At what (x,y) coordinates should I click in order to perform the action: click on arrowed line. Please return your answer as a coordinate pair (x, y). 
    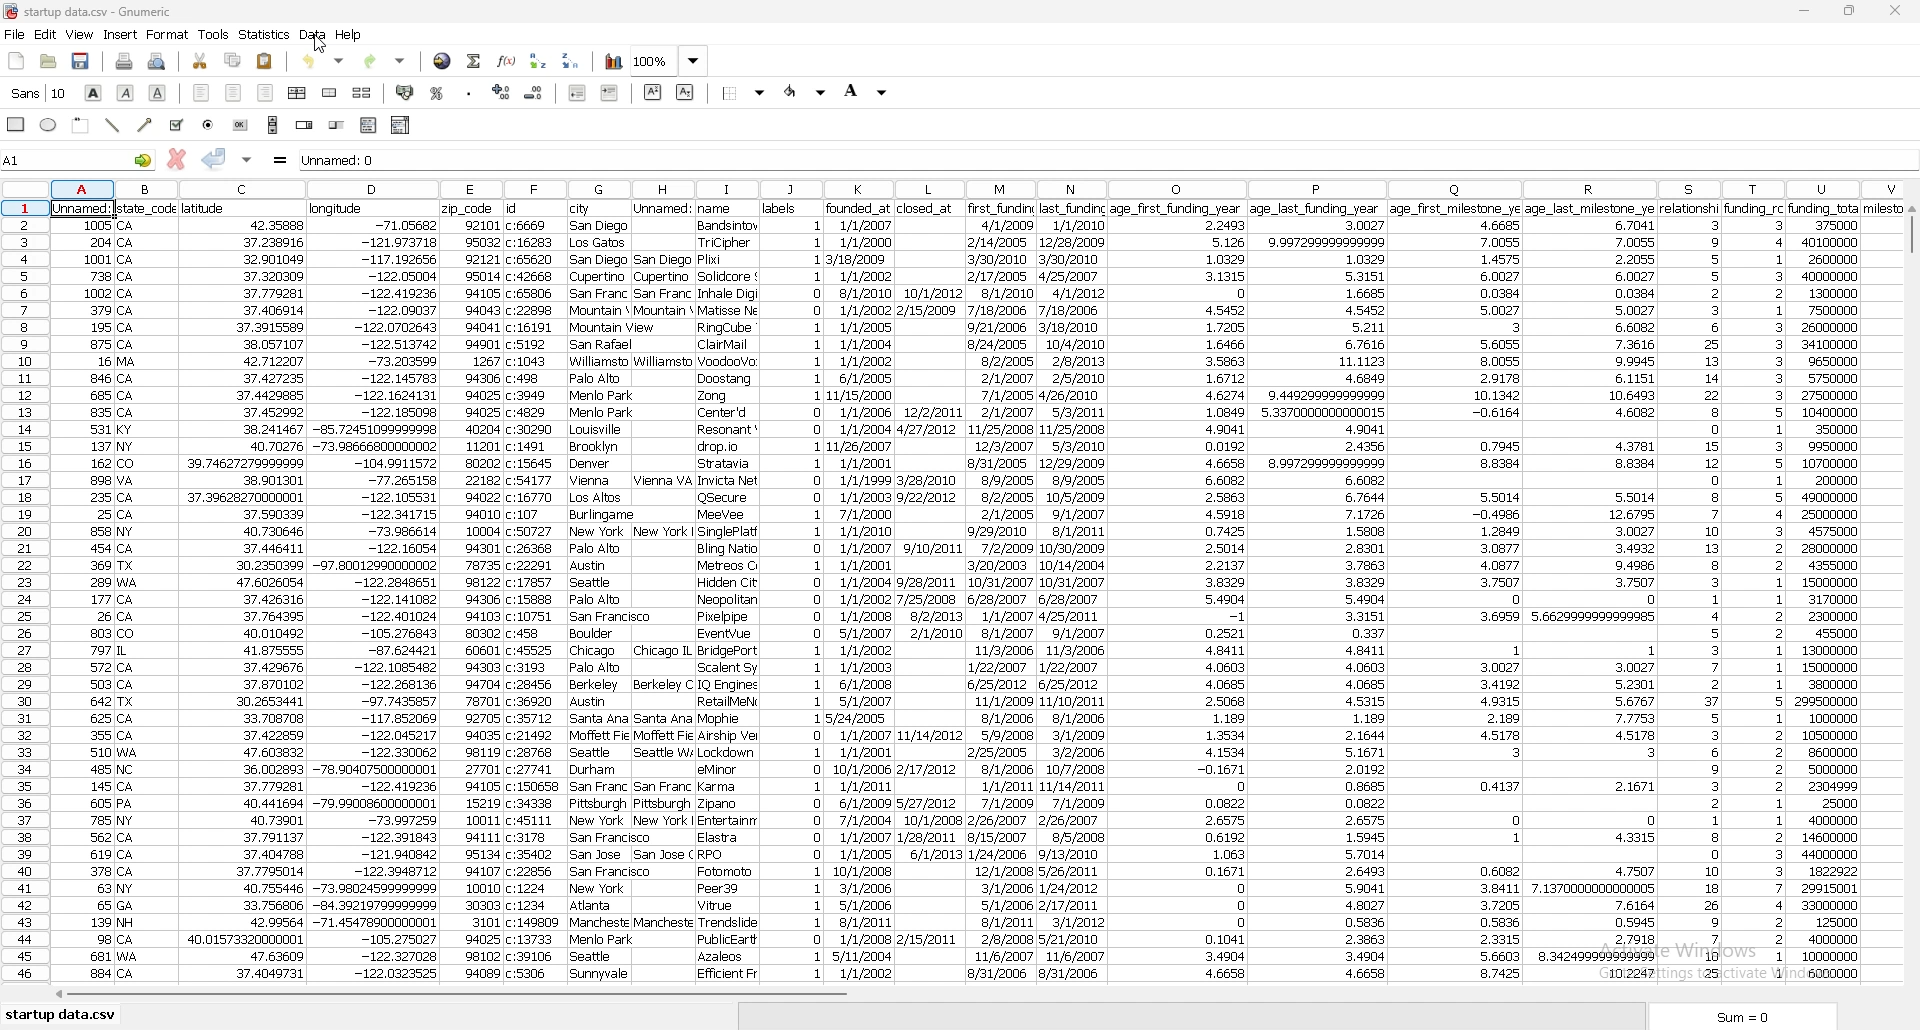
    Looking at the image, I should click on (147, 124).